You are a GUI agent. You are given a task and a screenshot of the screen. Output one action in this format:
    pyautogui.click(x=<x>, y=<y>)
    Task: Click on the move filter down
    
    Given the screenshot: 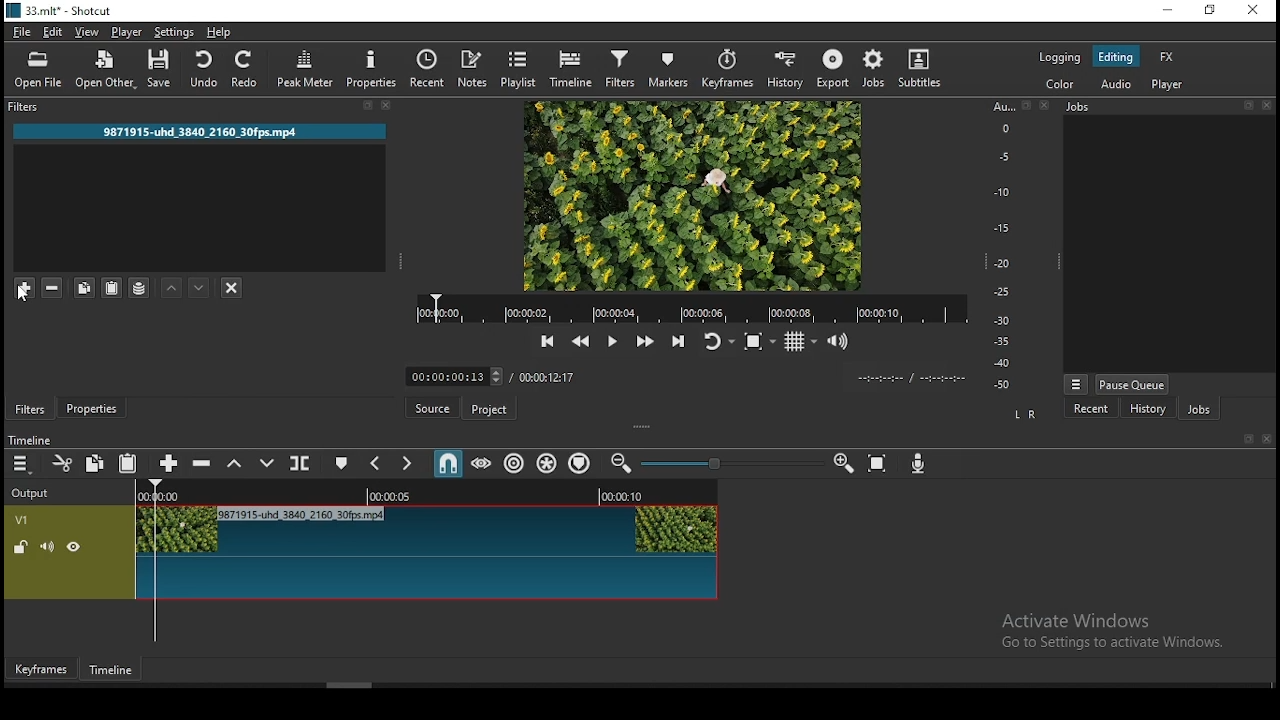 What is the action you would take?
    pyautogui.click(x=199, y=288)
    